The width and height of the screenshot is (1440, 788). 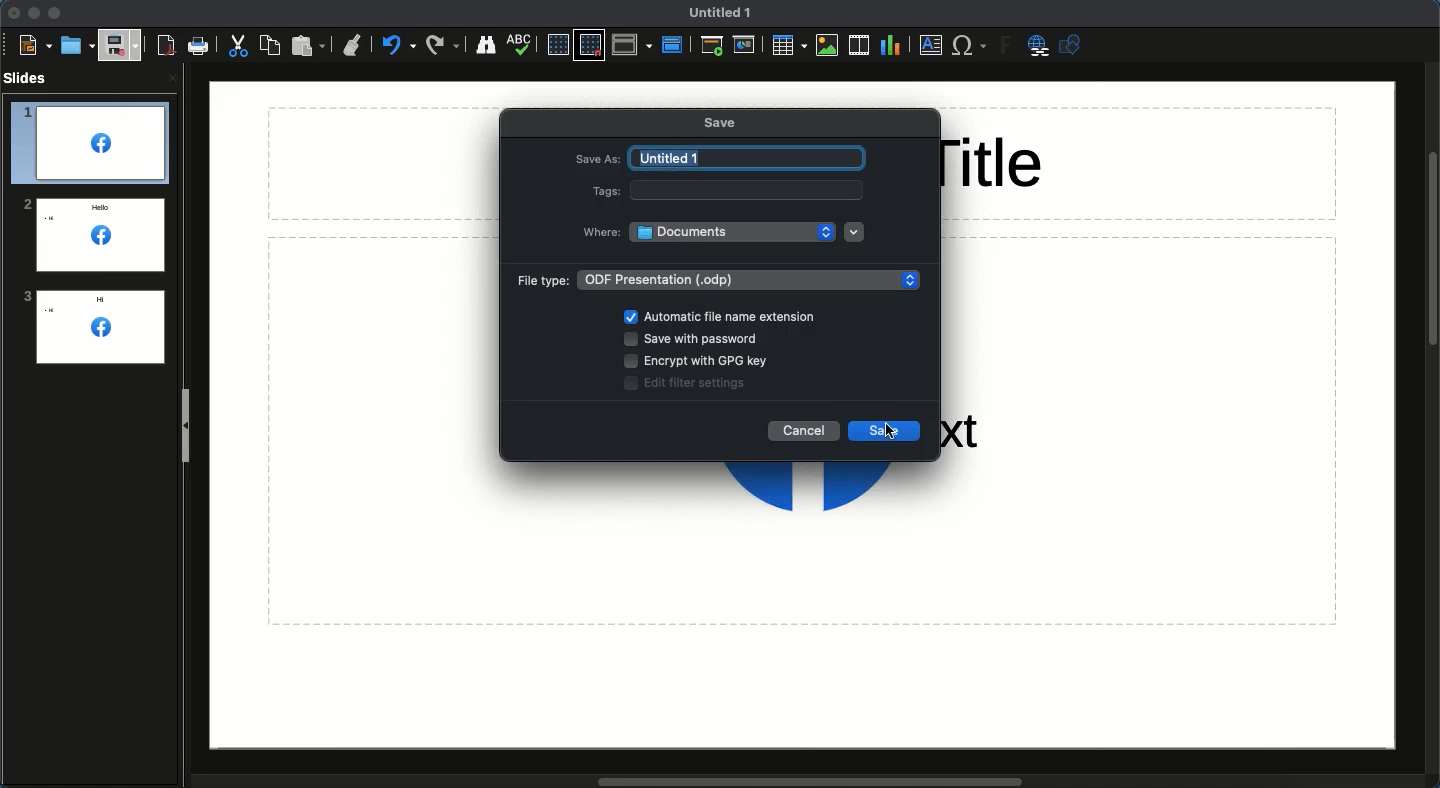 I want to click on Fontwork, so click(x=1003, y=45).